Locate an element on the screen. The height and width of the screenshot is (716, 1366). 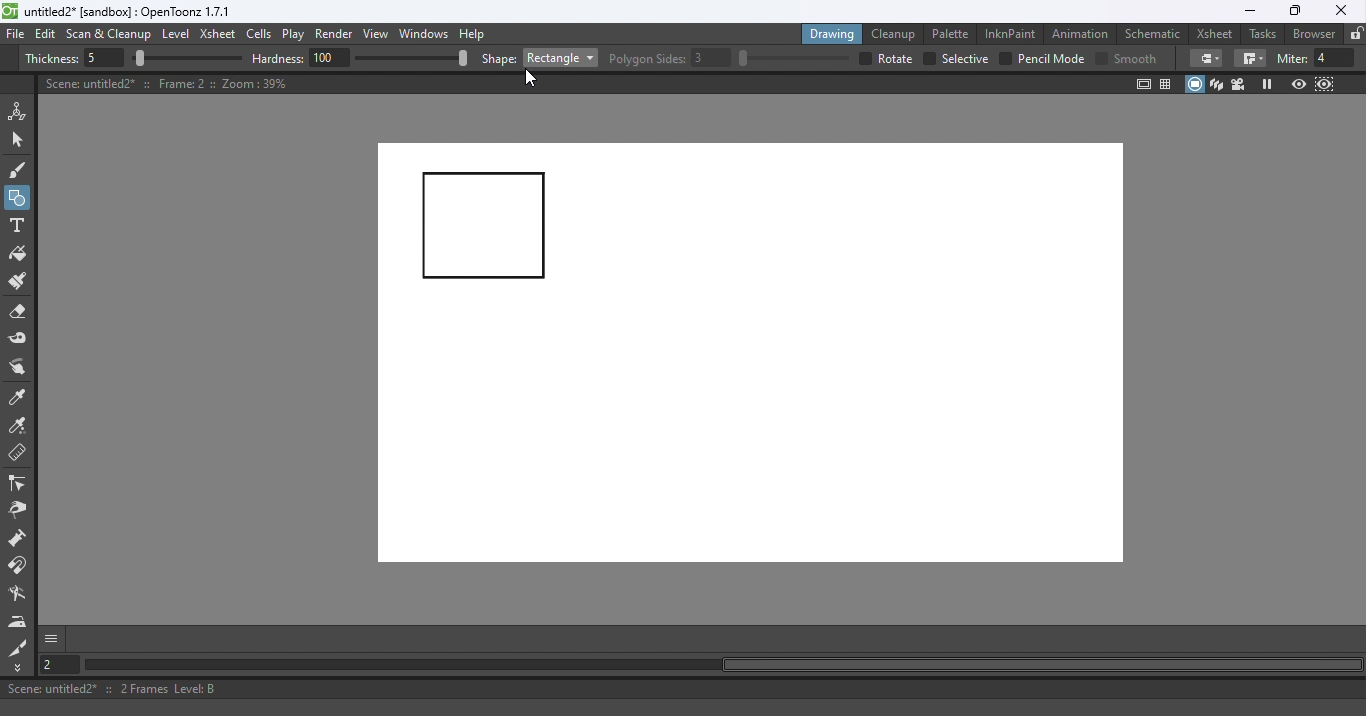
Maximize is located at coordinates (1292, 12).